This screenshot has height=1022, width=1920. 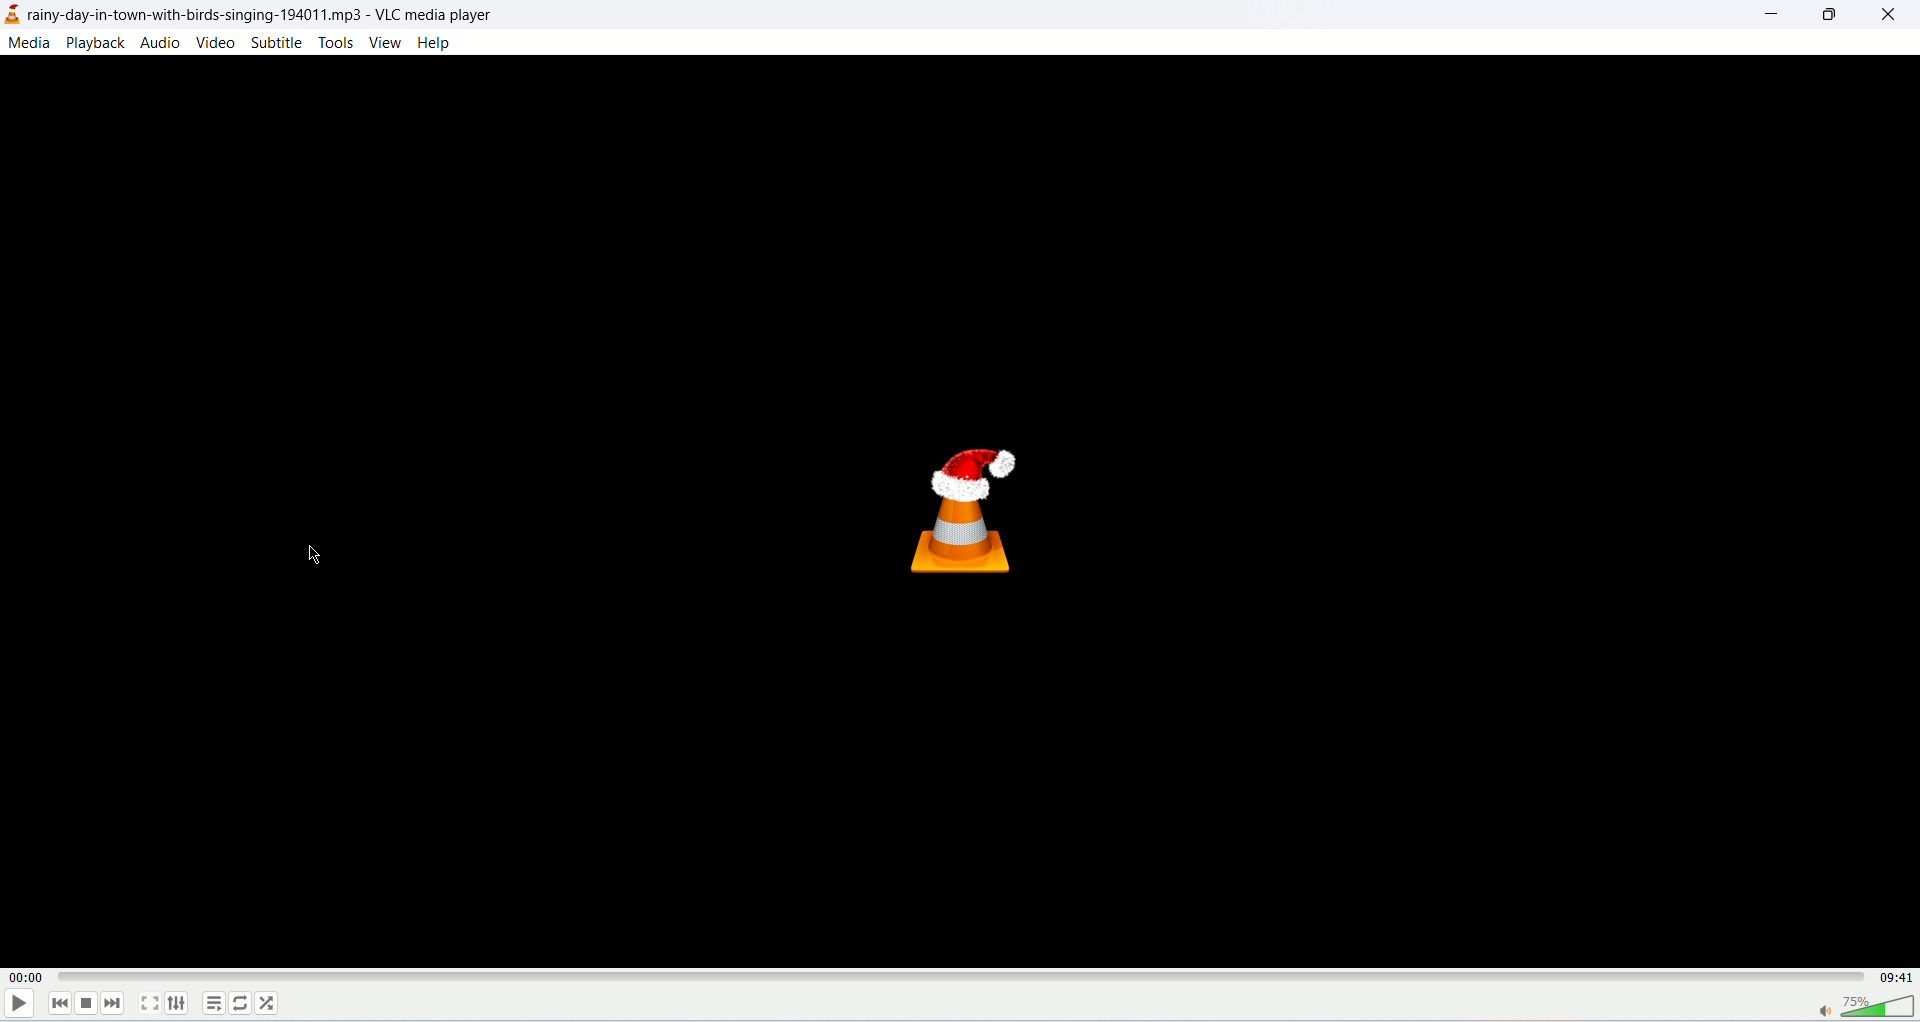 I want to click on previous, so click(x=58, y=1004).